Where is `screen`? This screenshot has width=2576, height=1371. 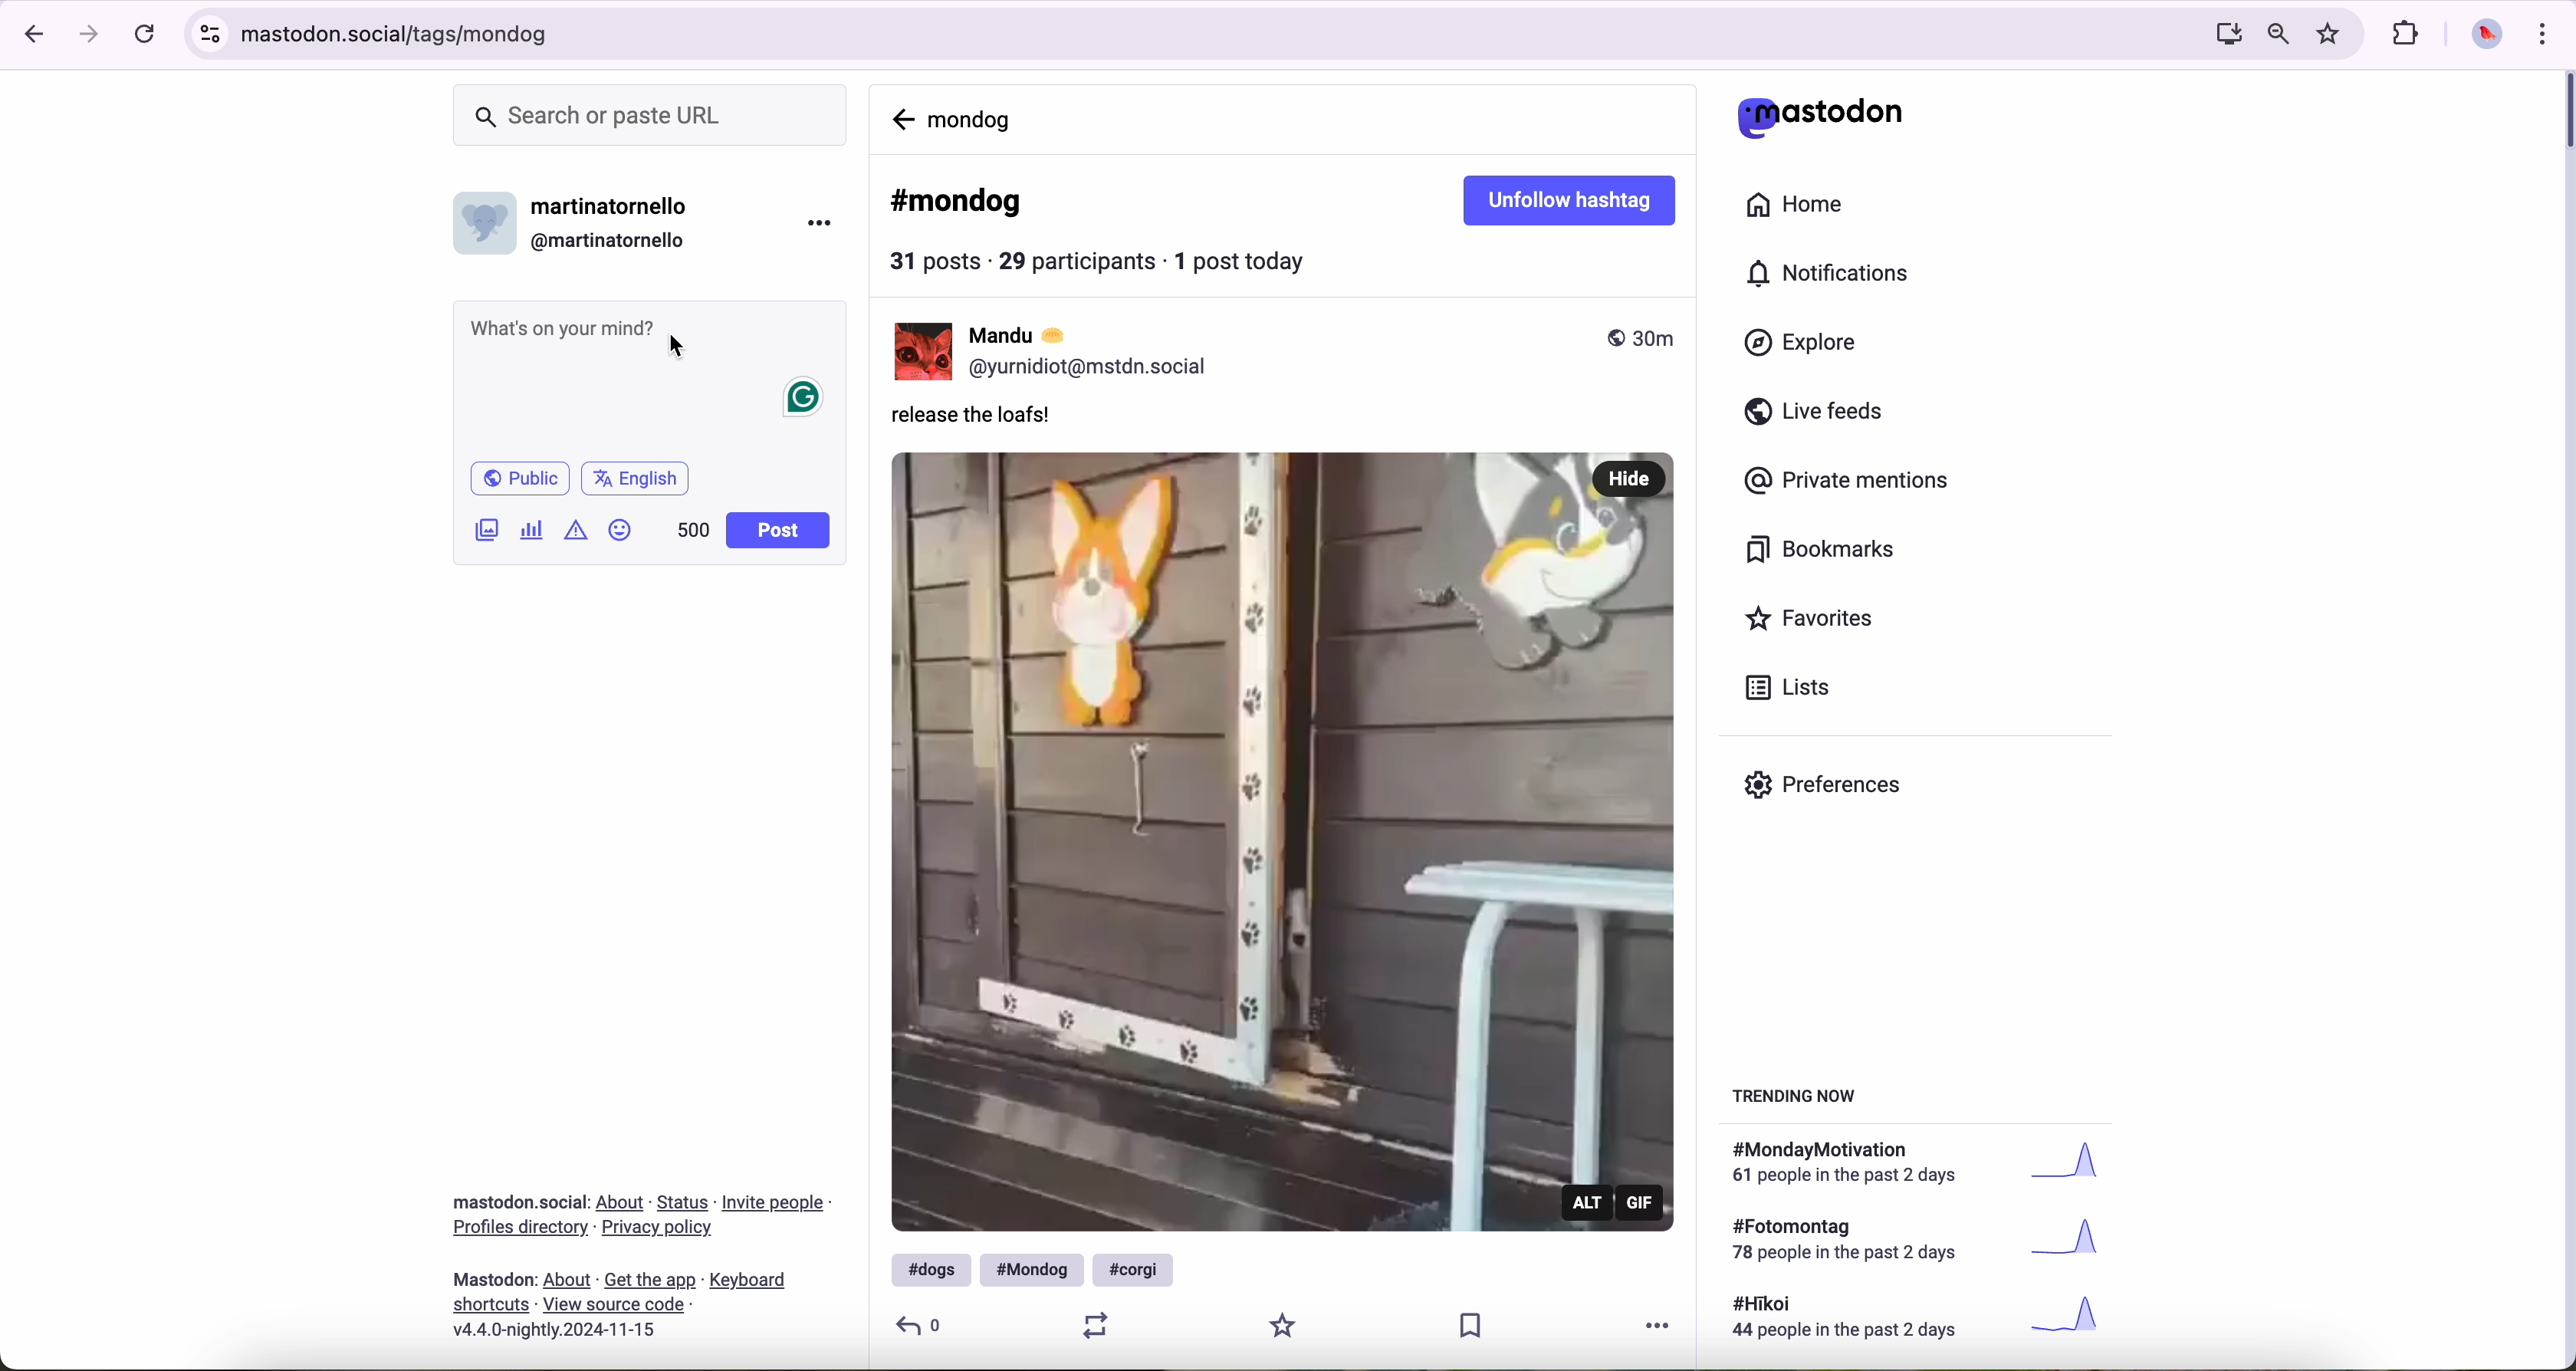
screen is located at coordinates (2223, 35).